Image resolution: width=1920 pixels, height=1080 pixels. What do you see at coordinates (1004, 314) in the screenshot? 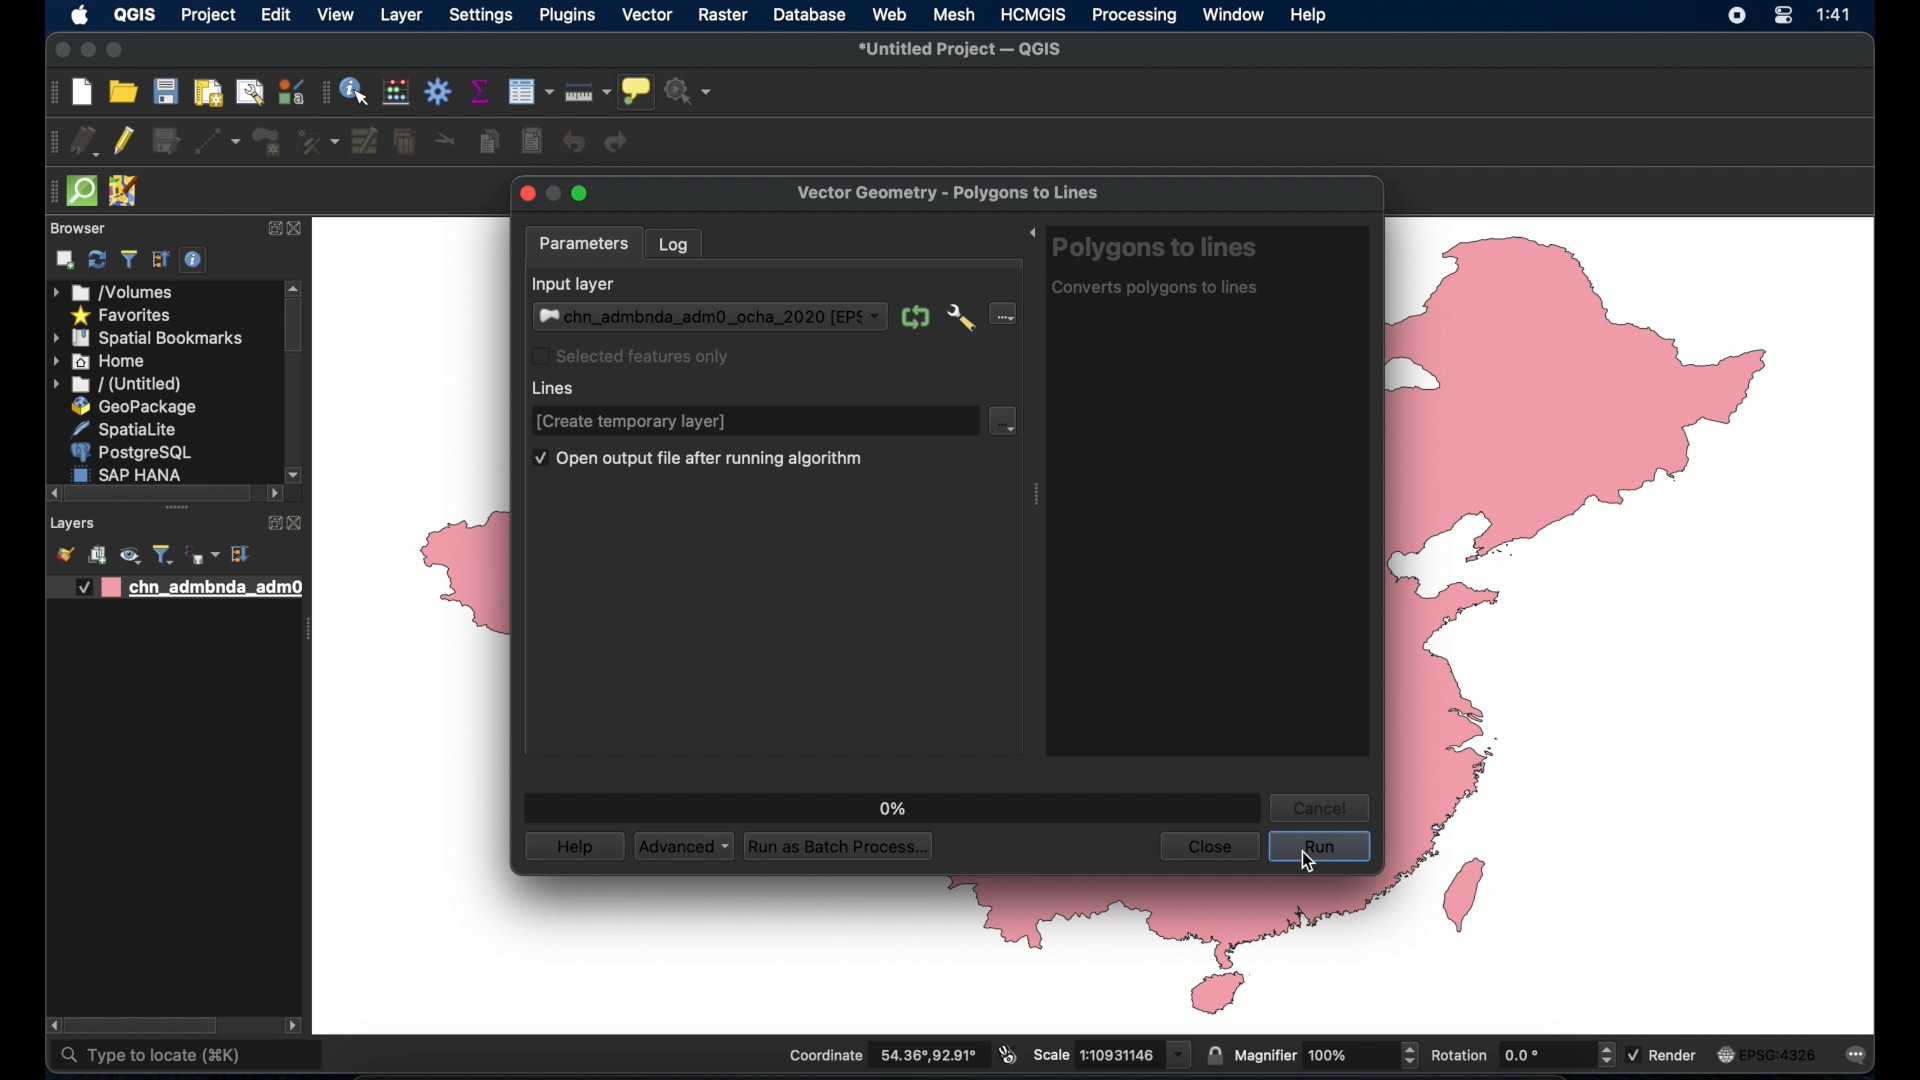
I see `input layer dropdown menu` at bounding box center [1004, 314].